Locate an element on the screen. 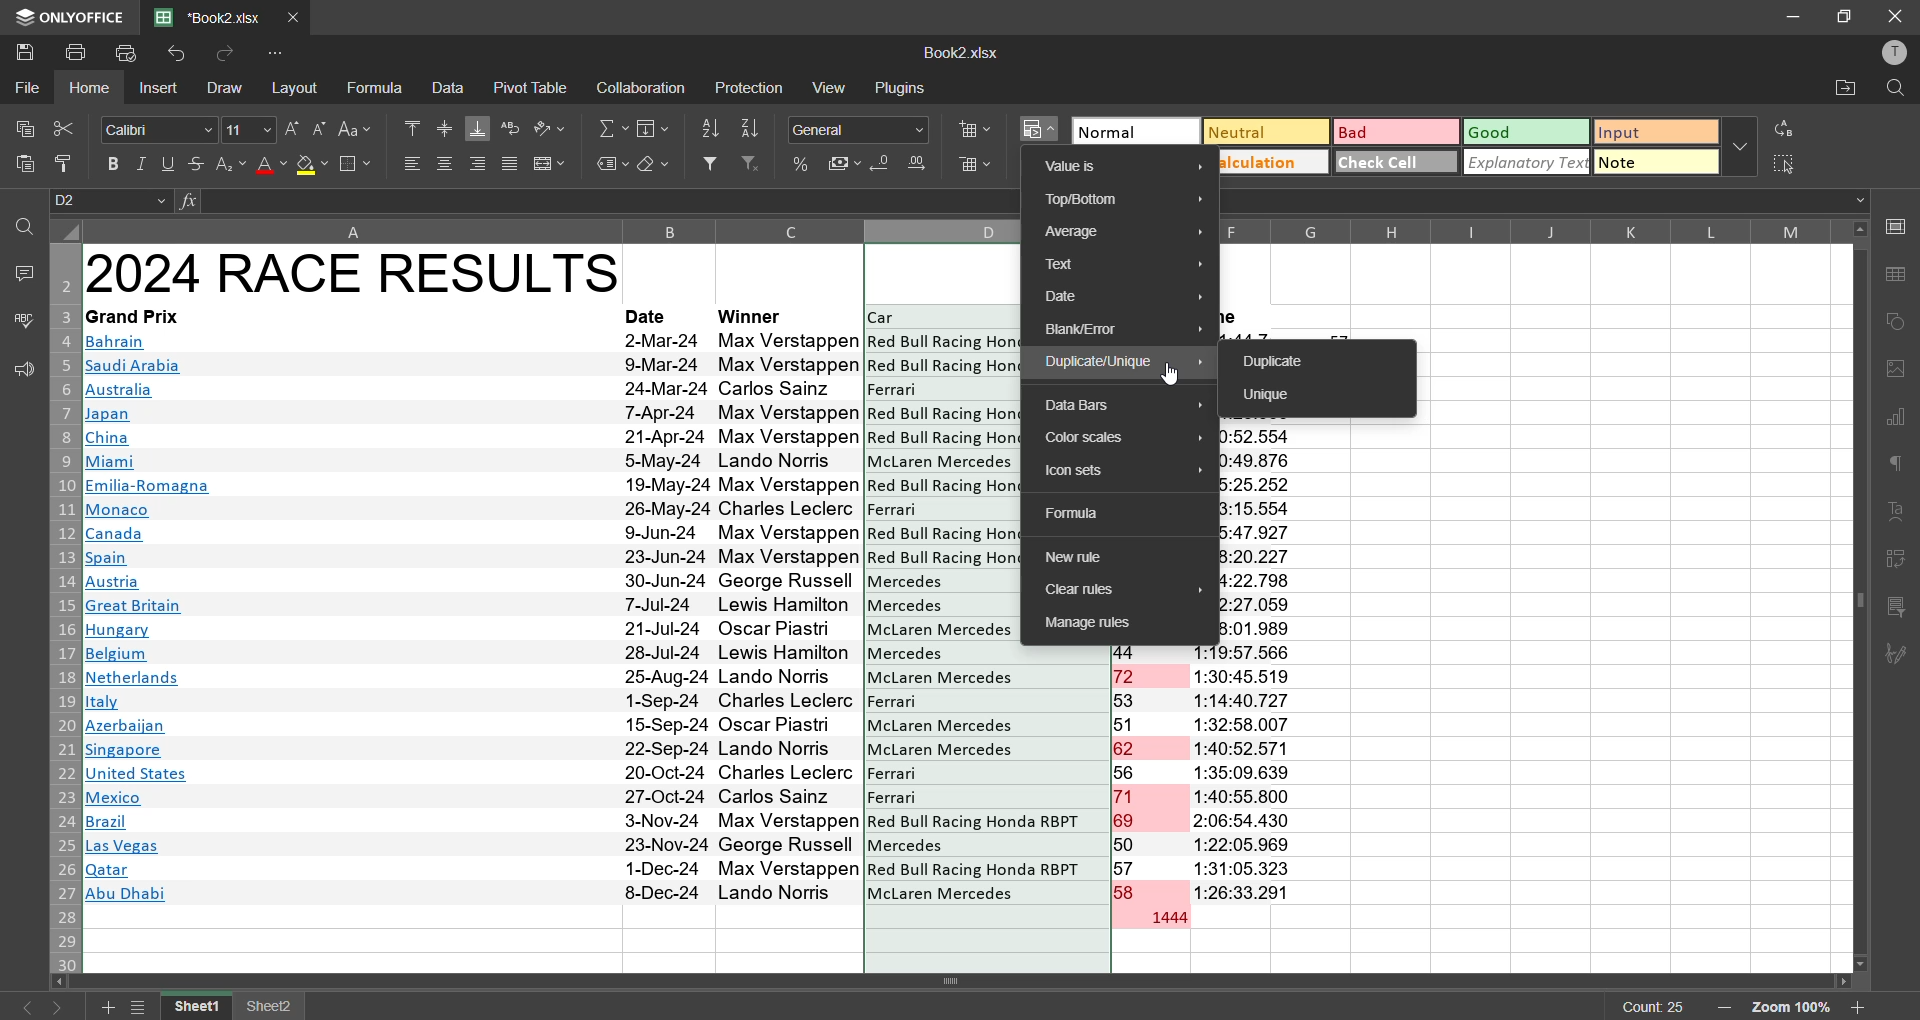  cursor is located at coordinates (1173, 375).